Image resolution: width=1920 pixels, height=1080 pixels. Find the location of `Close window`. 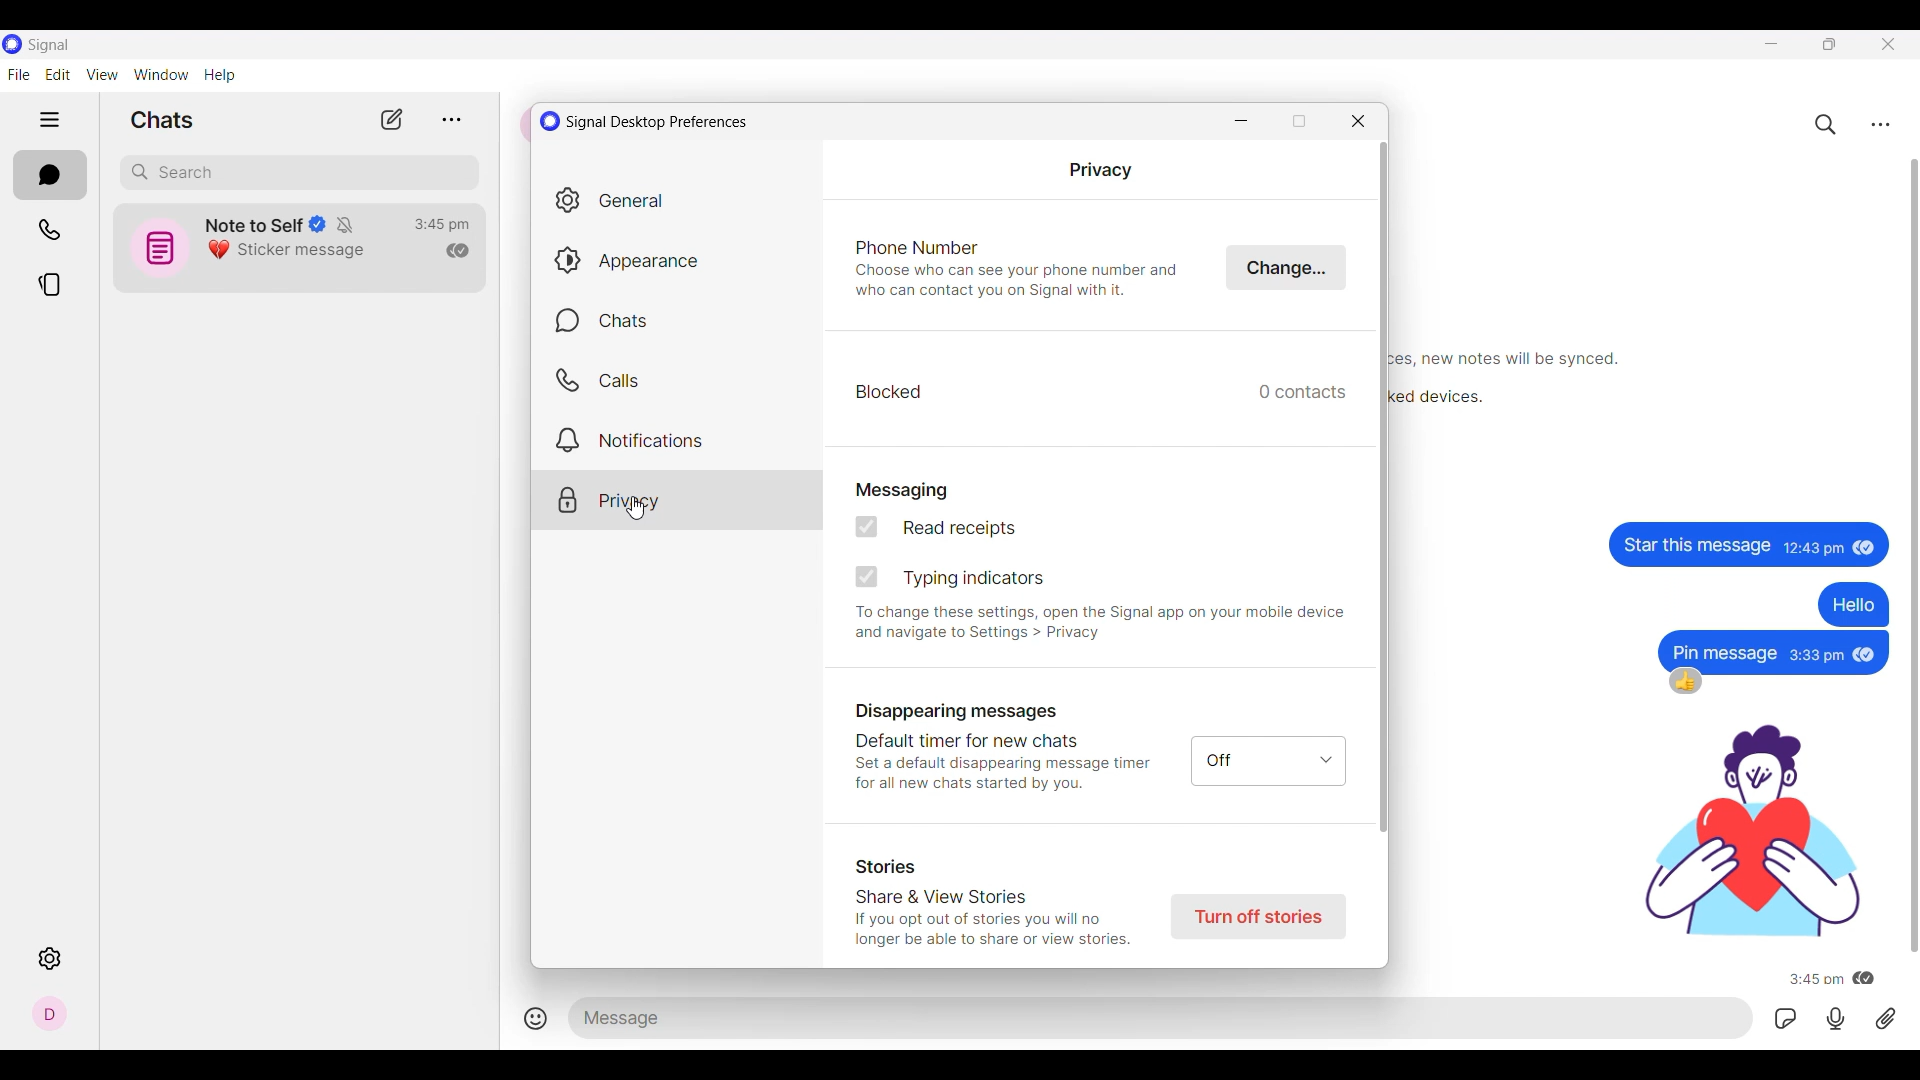

Close window is located at coordinates (1358, 121).